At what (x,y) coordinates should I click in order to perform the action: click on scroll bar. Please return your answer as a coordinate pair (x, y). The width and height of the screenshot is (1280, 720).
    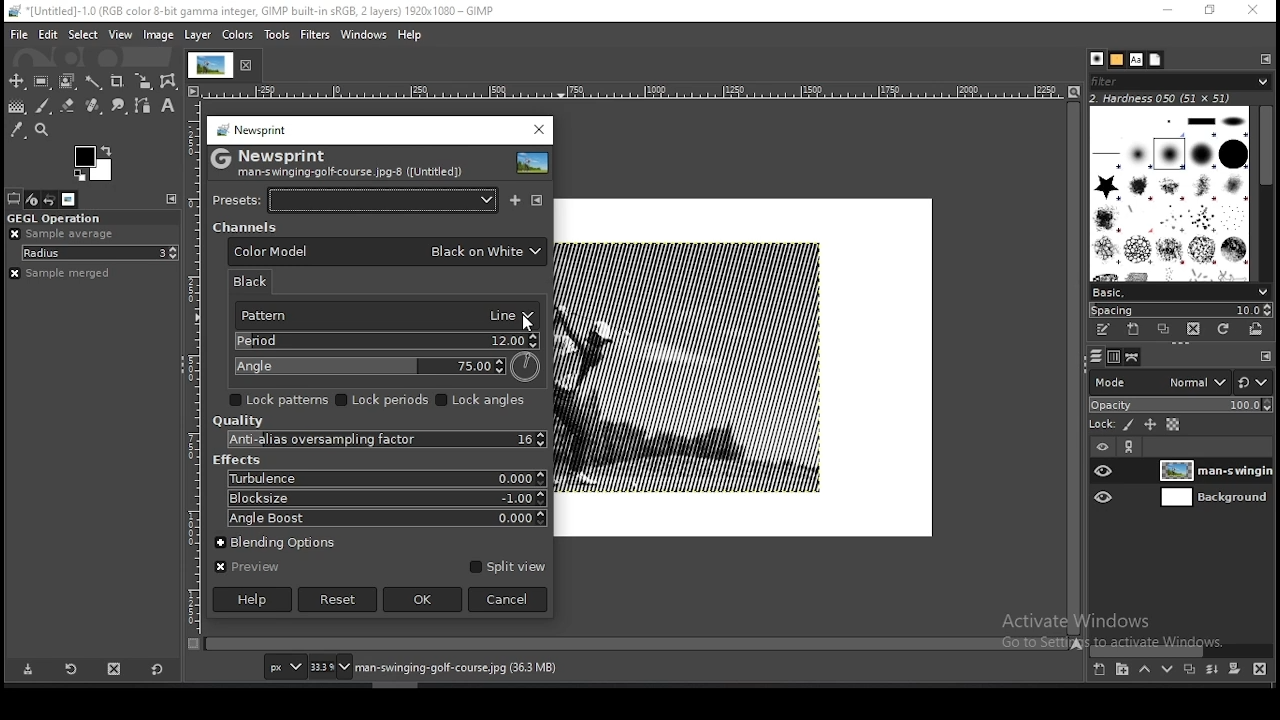
    Looking at the image, I should click on (1261, 193).